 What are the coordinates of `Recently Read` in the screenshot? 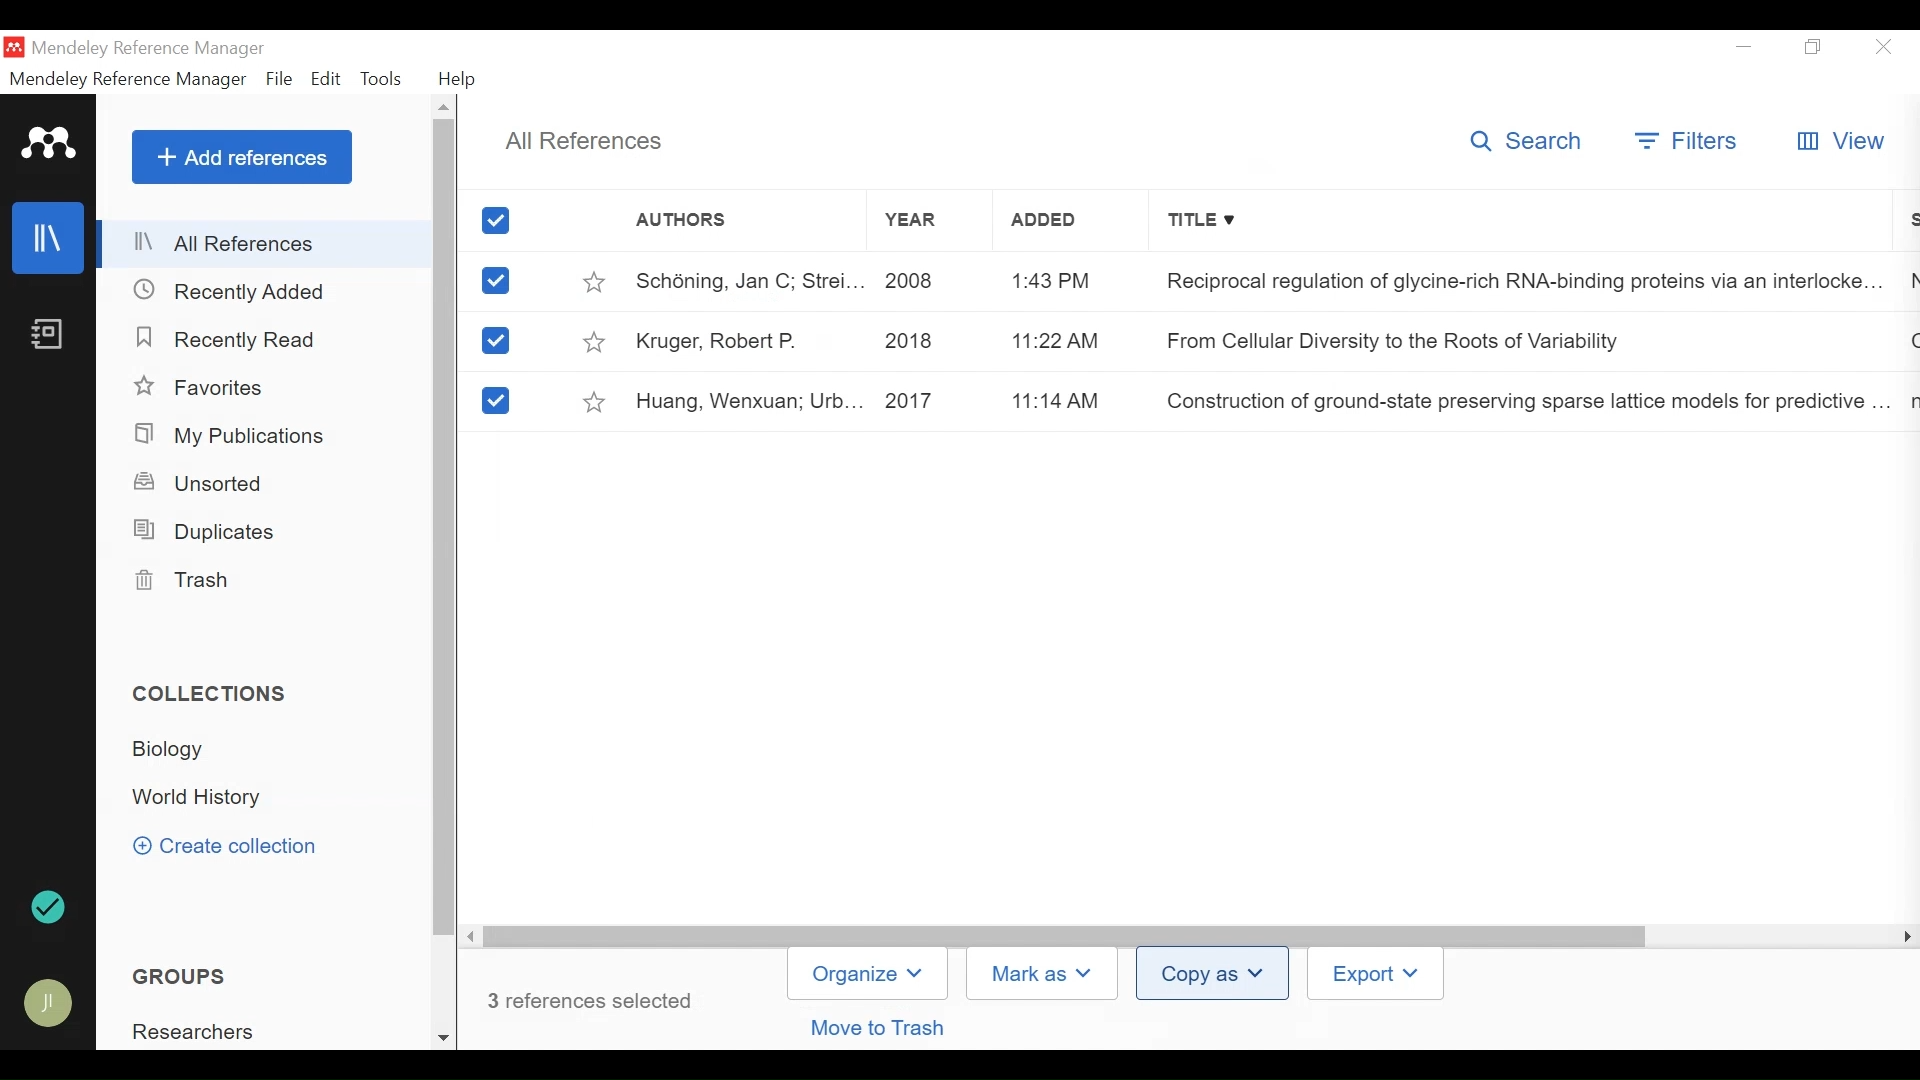 It's located at (231, 340).